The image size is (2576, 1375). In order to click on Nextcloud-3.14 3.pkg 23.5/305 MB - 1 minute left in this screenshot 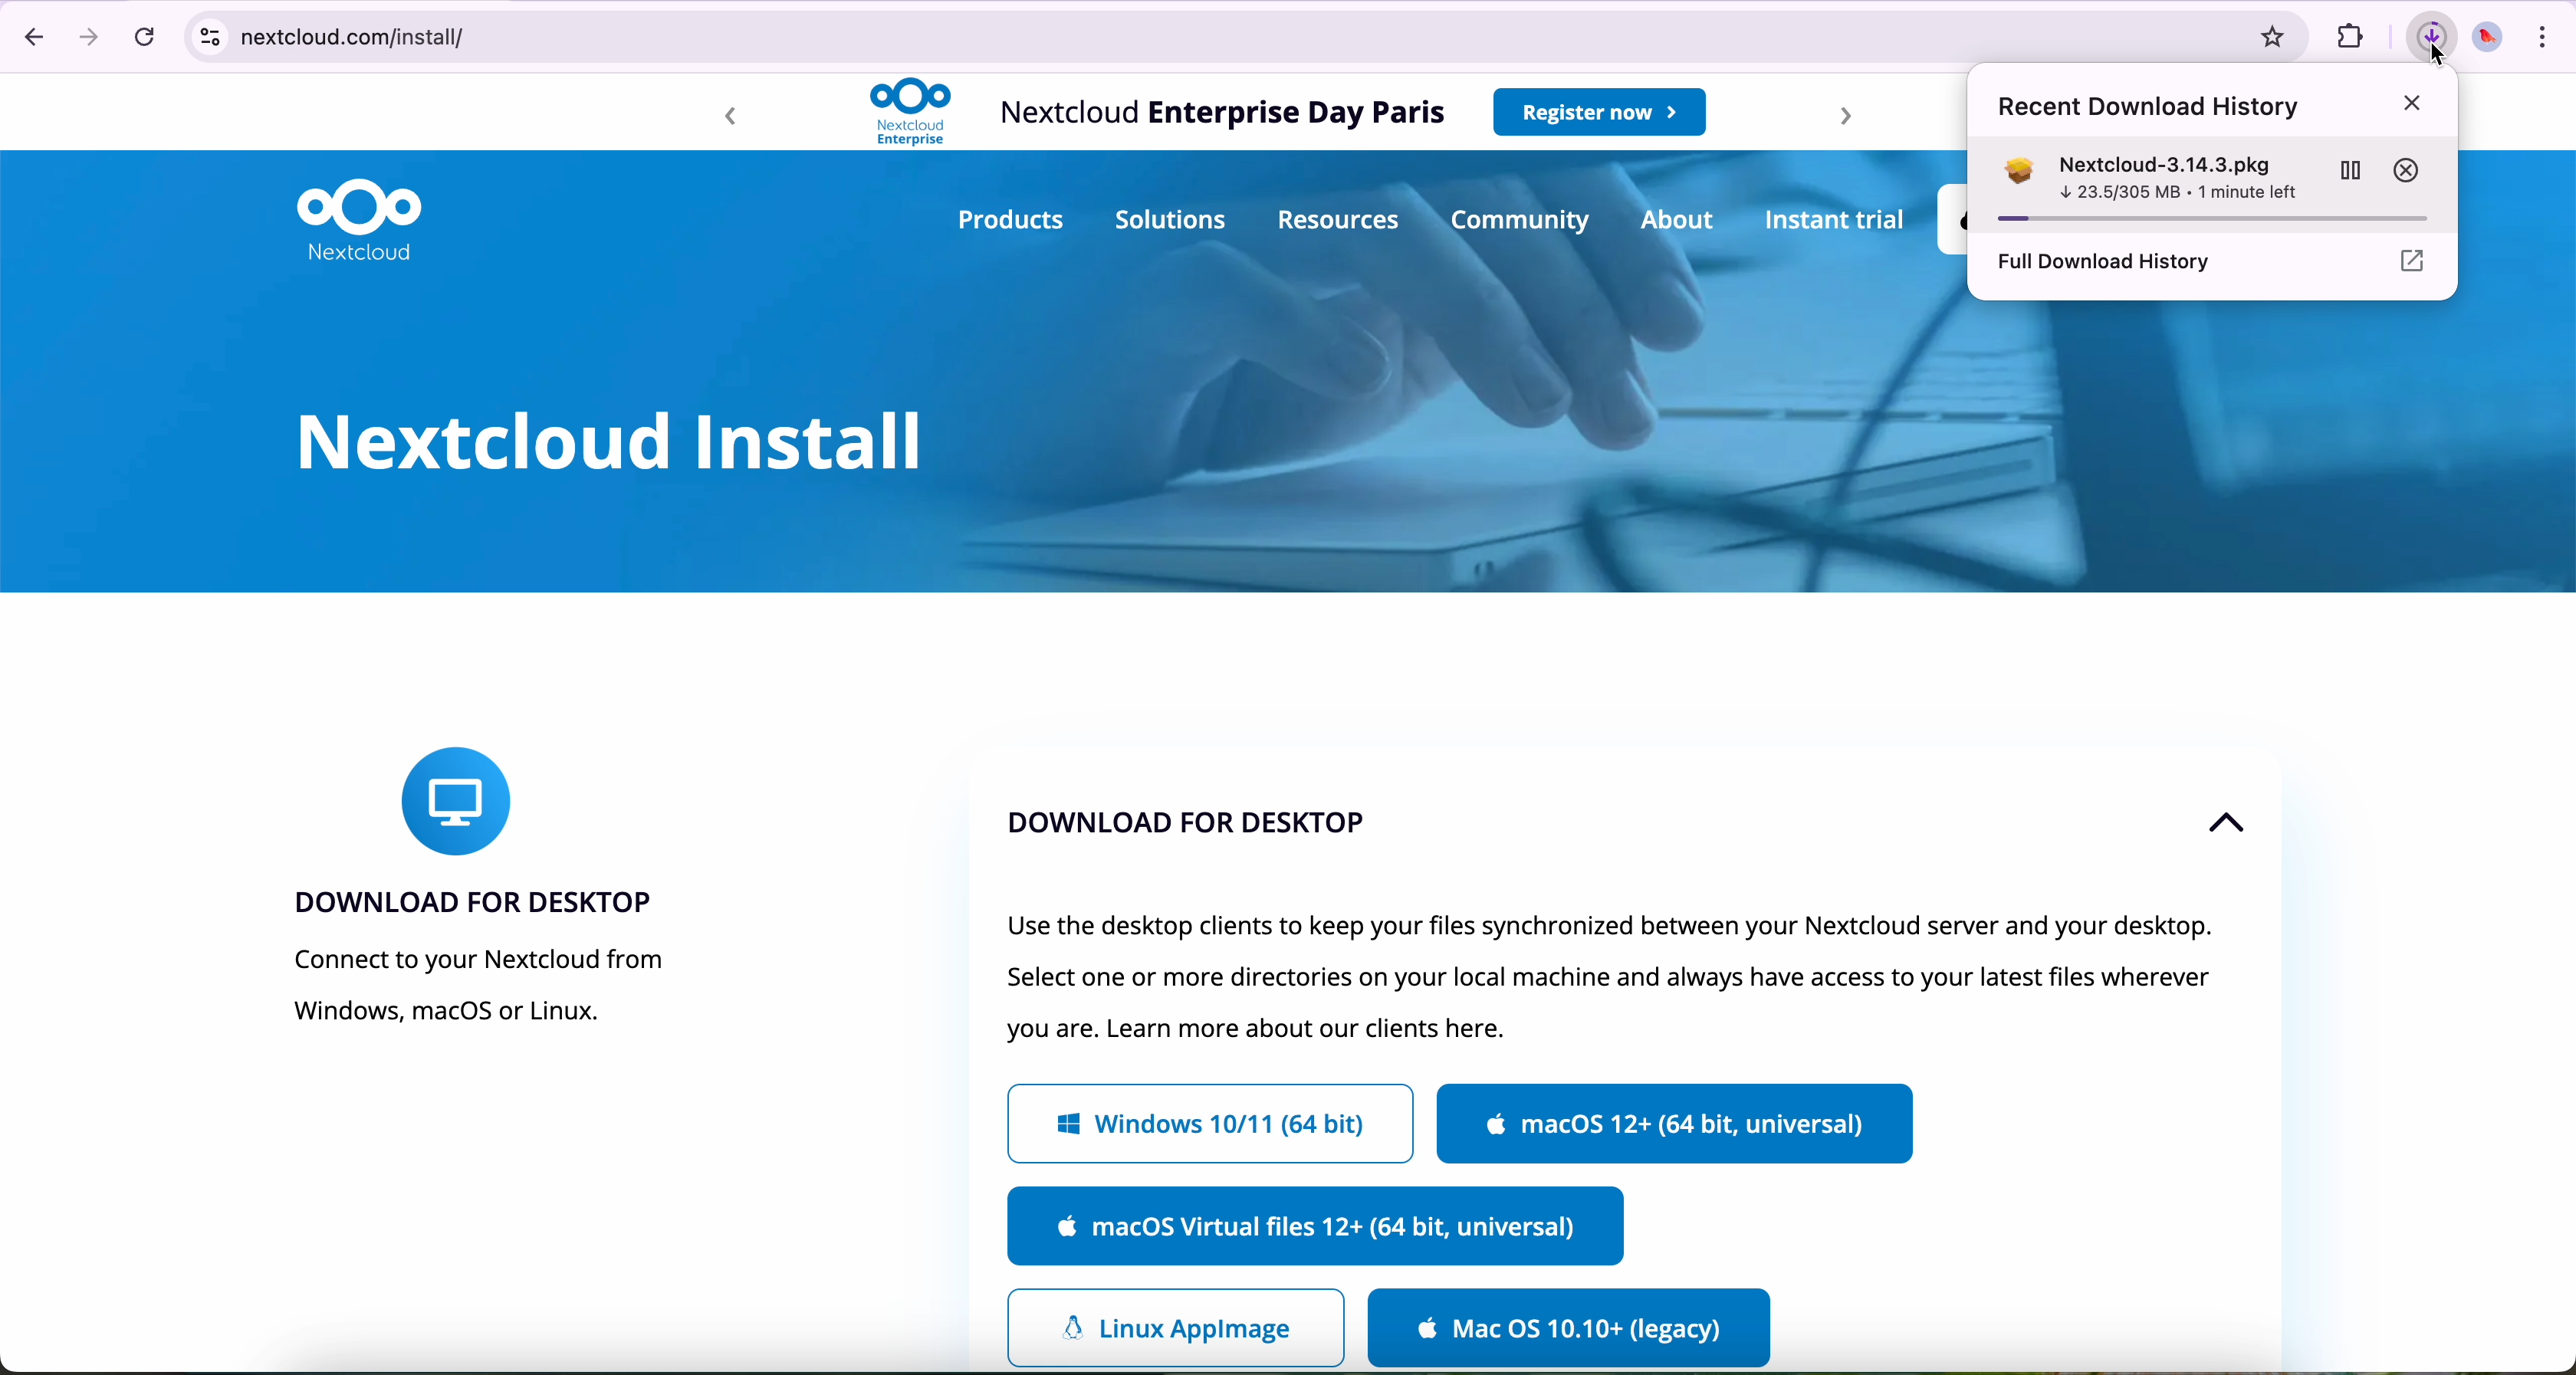, I will do `click(2211, 183)`.